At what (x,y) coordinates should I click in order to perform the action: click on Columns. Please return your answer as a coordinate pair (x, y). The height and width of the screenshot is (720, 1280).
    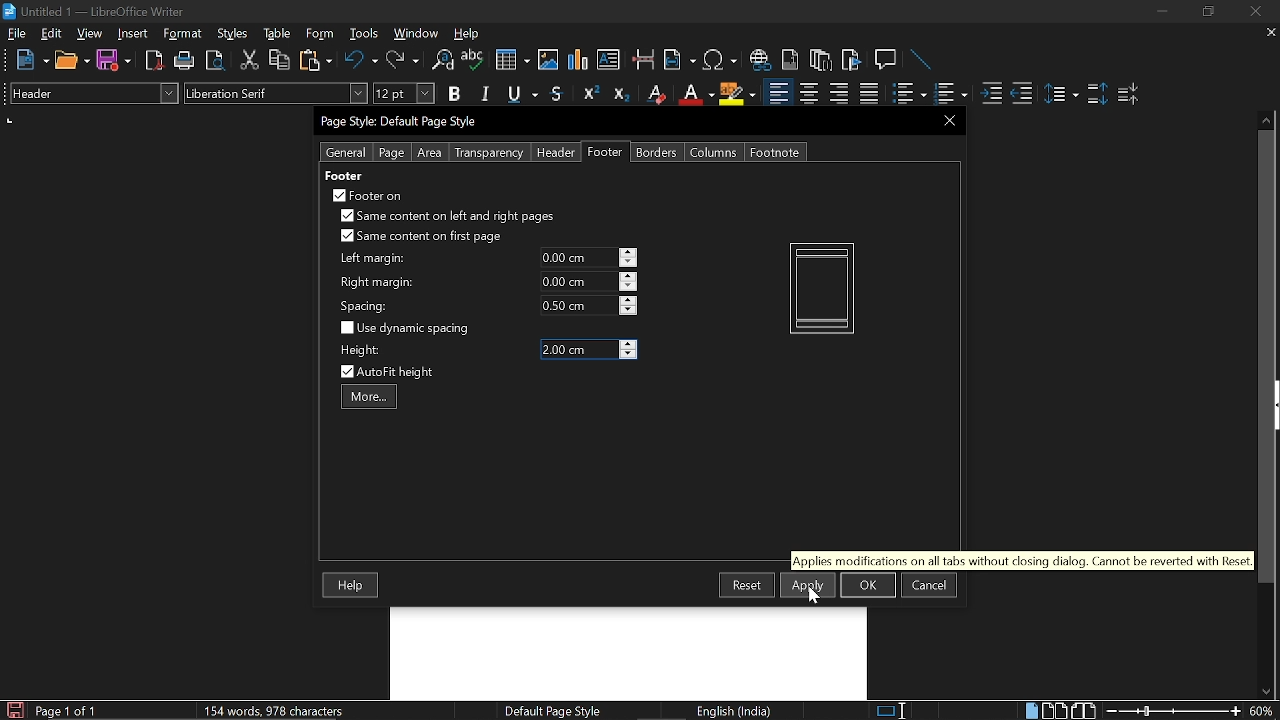
    Looking at the image, I should click on (714, 152).